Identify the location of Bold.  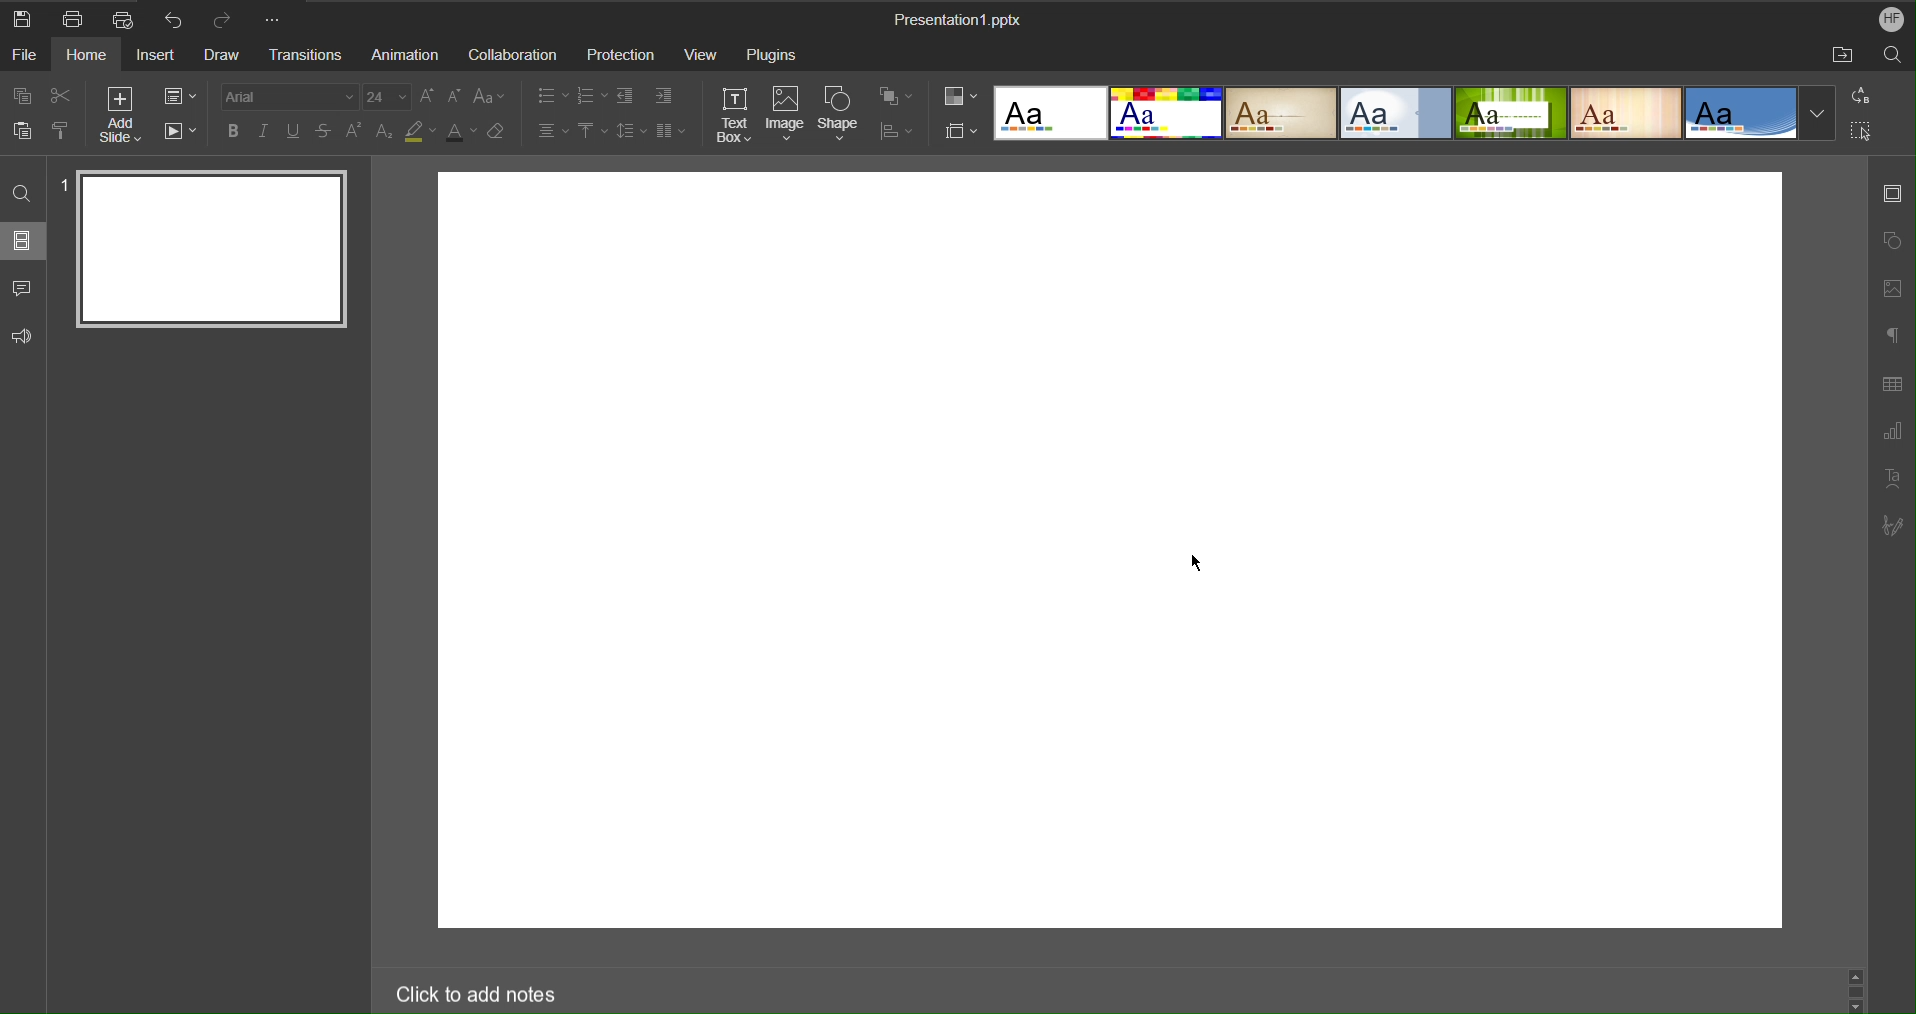
(235, 132).